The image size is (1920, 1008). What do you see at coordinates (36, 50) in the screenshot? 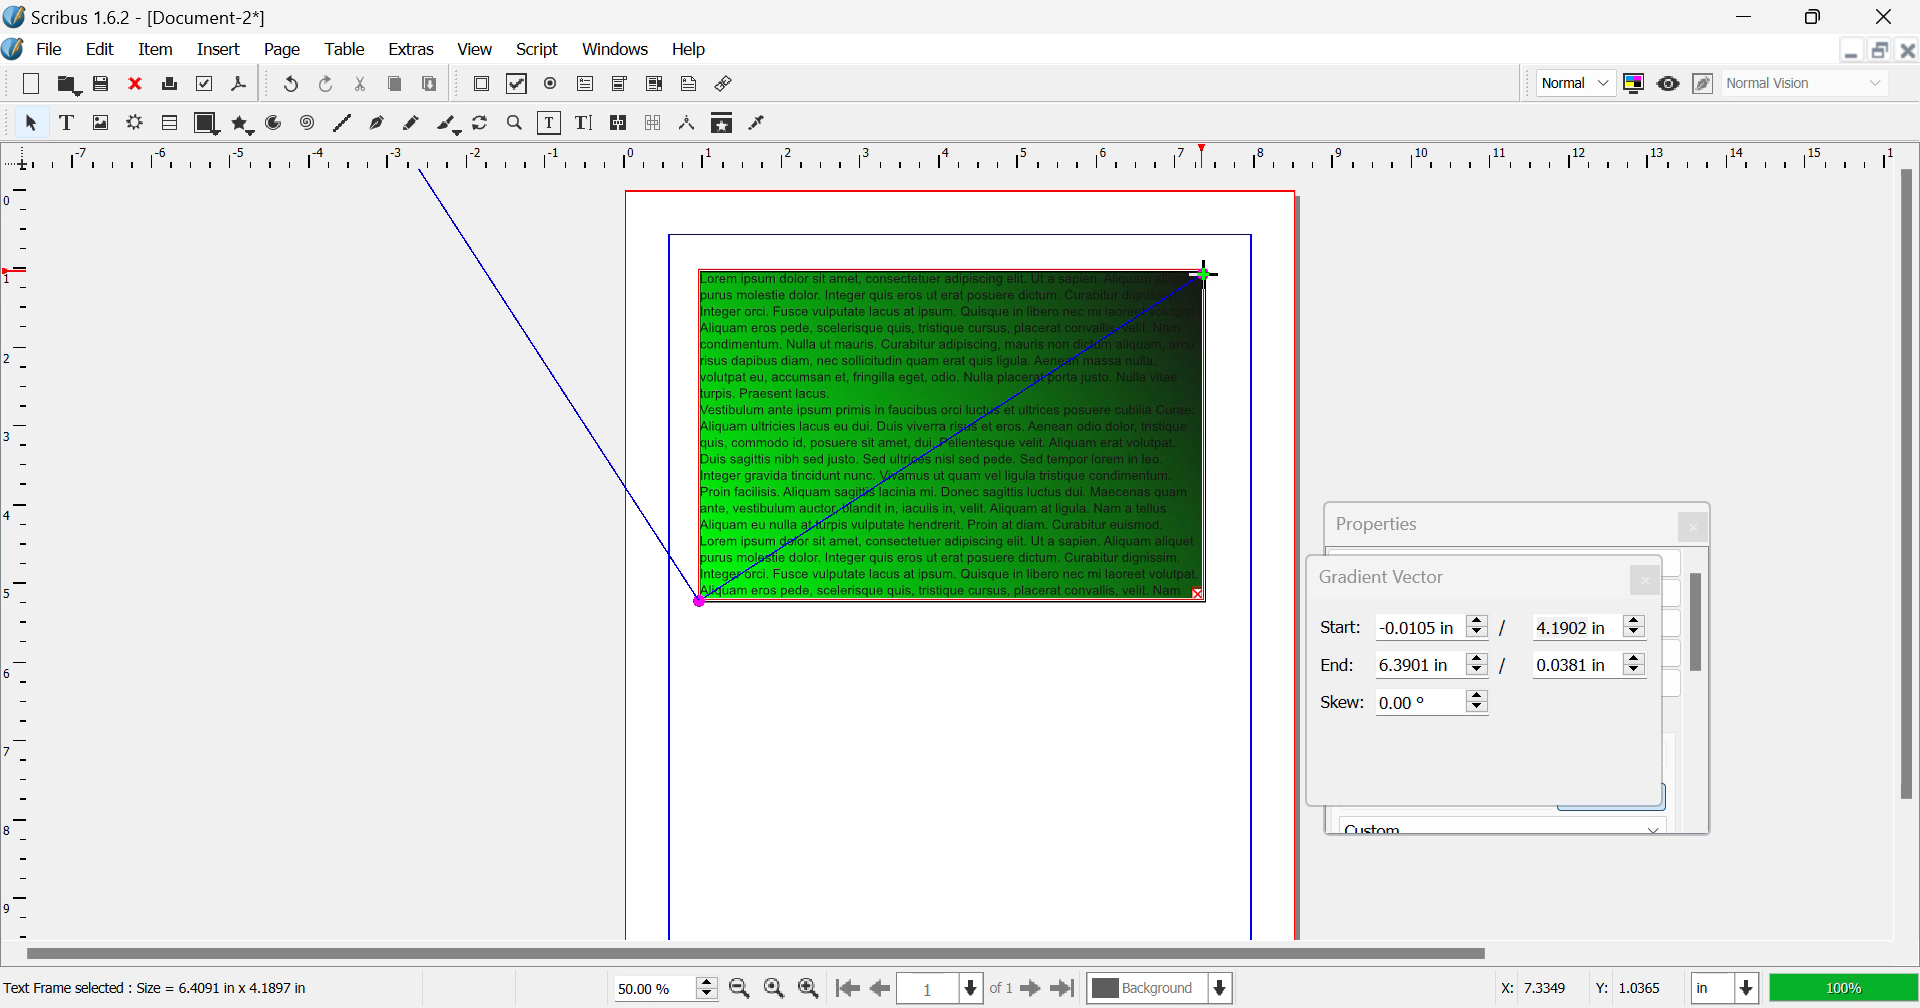
I see `File` at bounding box center [36, 50].